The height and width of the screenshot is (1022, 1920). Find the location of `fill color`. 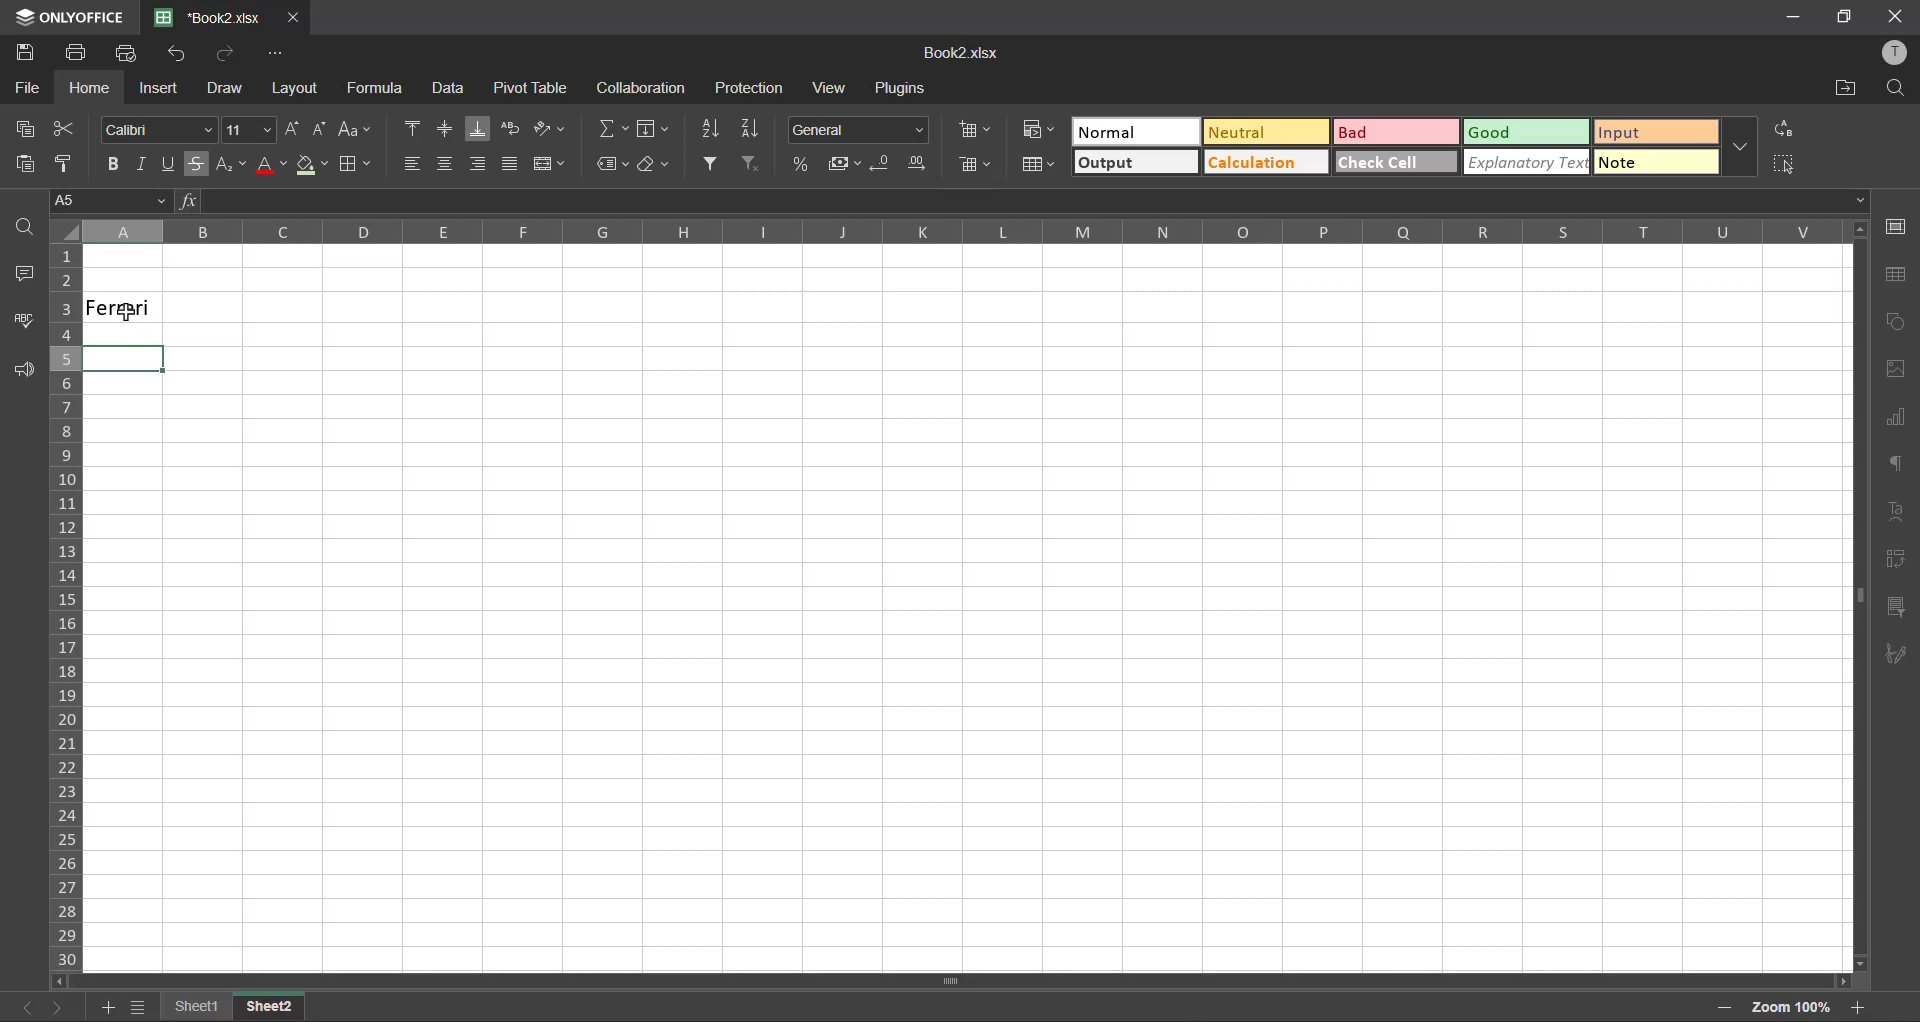

fill color is located at coordinates (313, 164).